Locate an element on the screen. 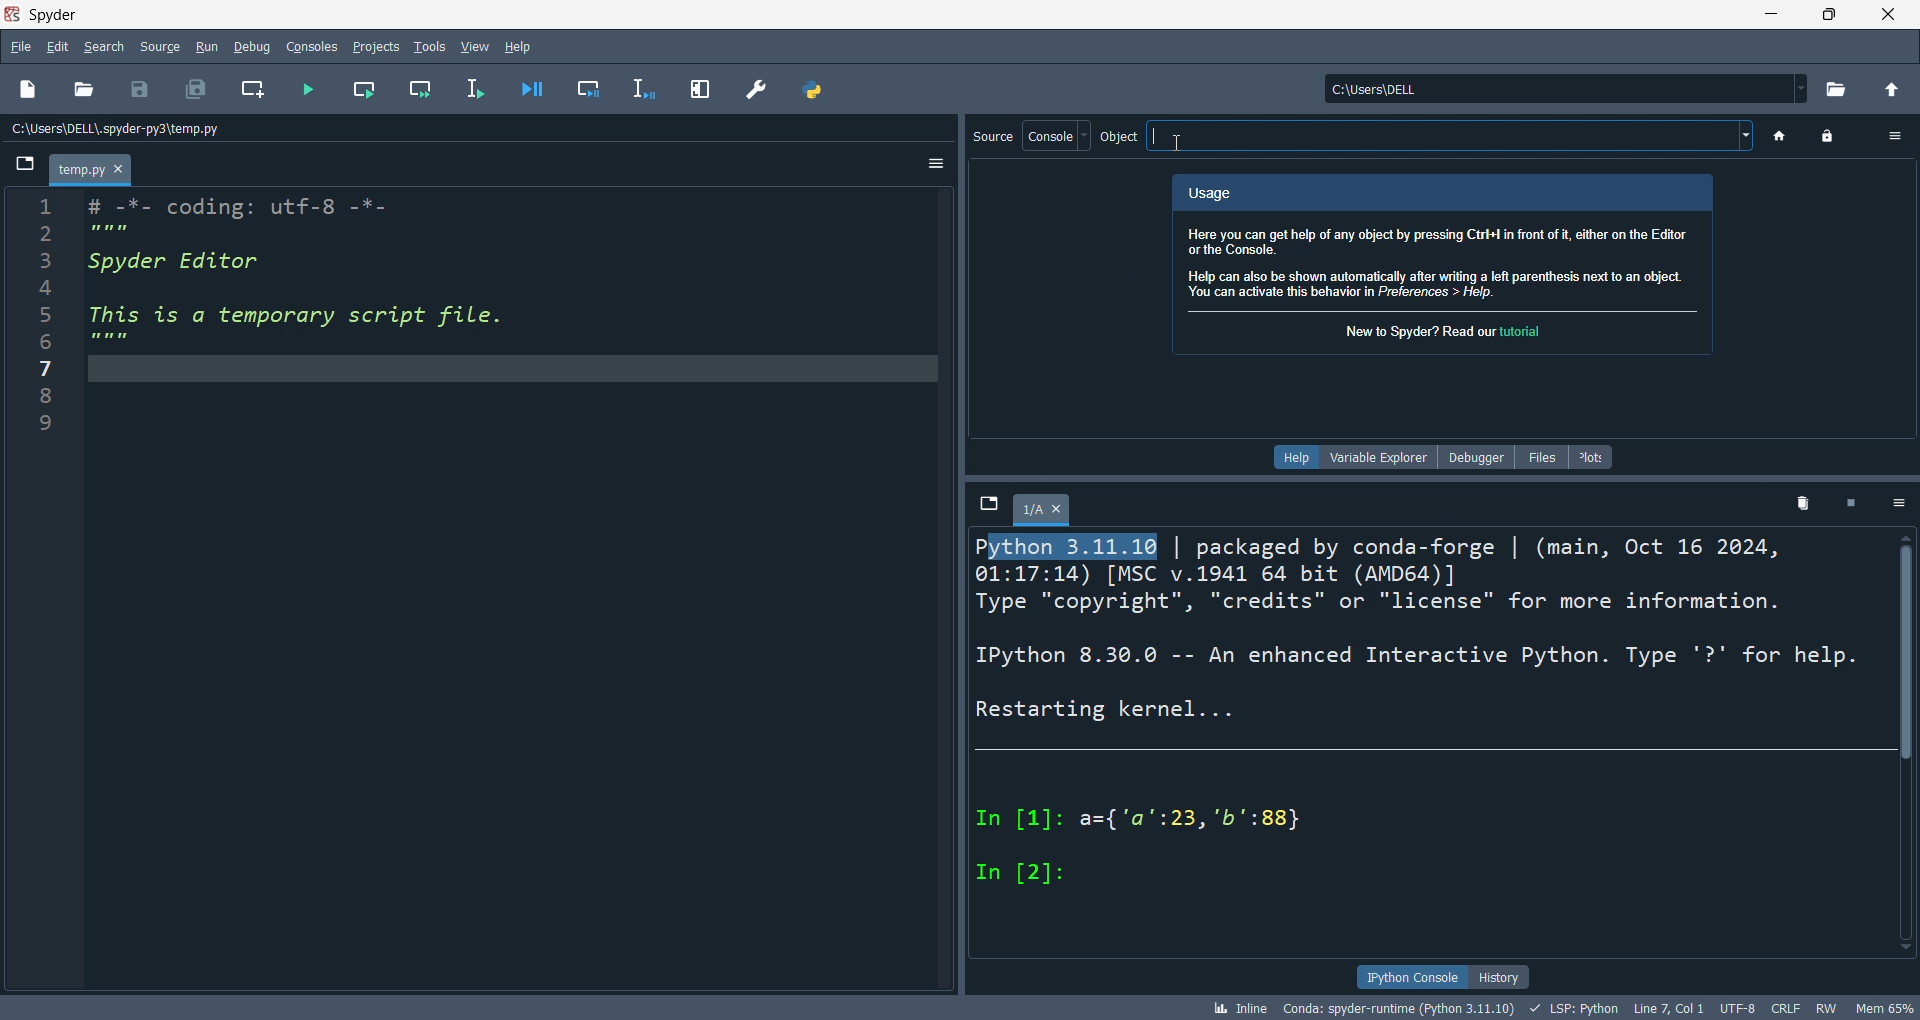 The width and height of the screenshot is (1920, 1020). options is located at coordinates (1894, 502).